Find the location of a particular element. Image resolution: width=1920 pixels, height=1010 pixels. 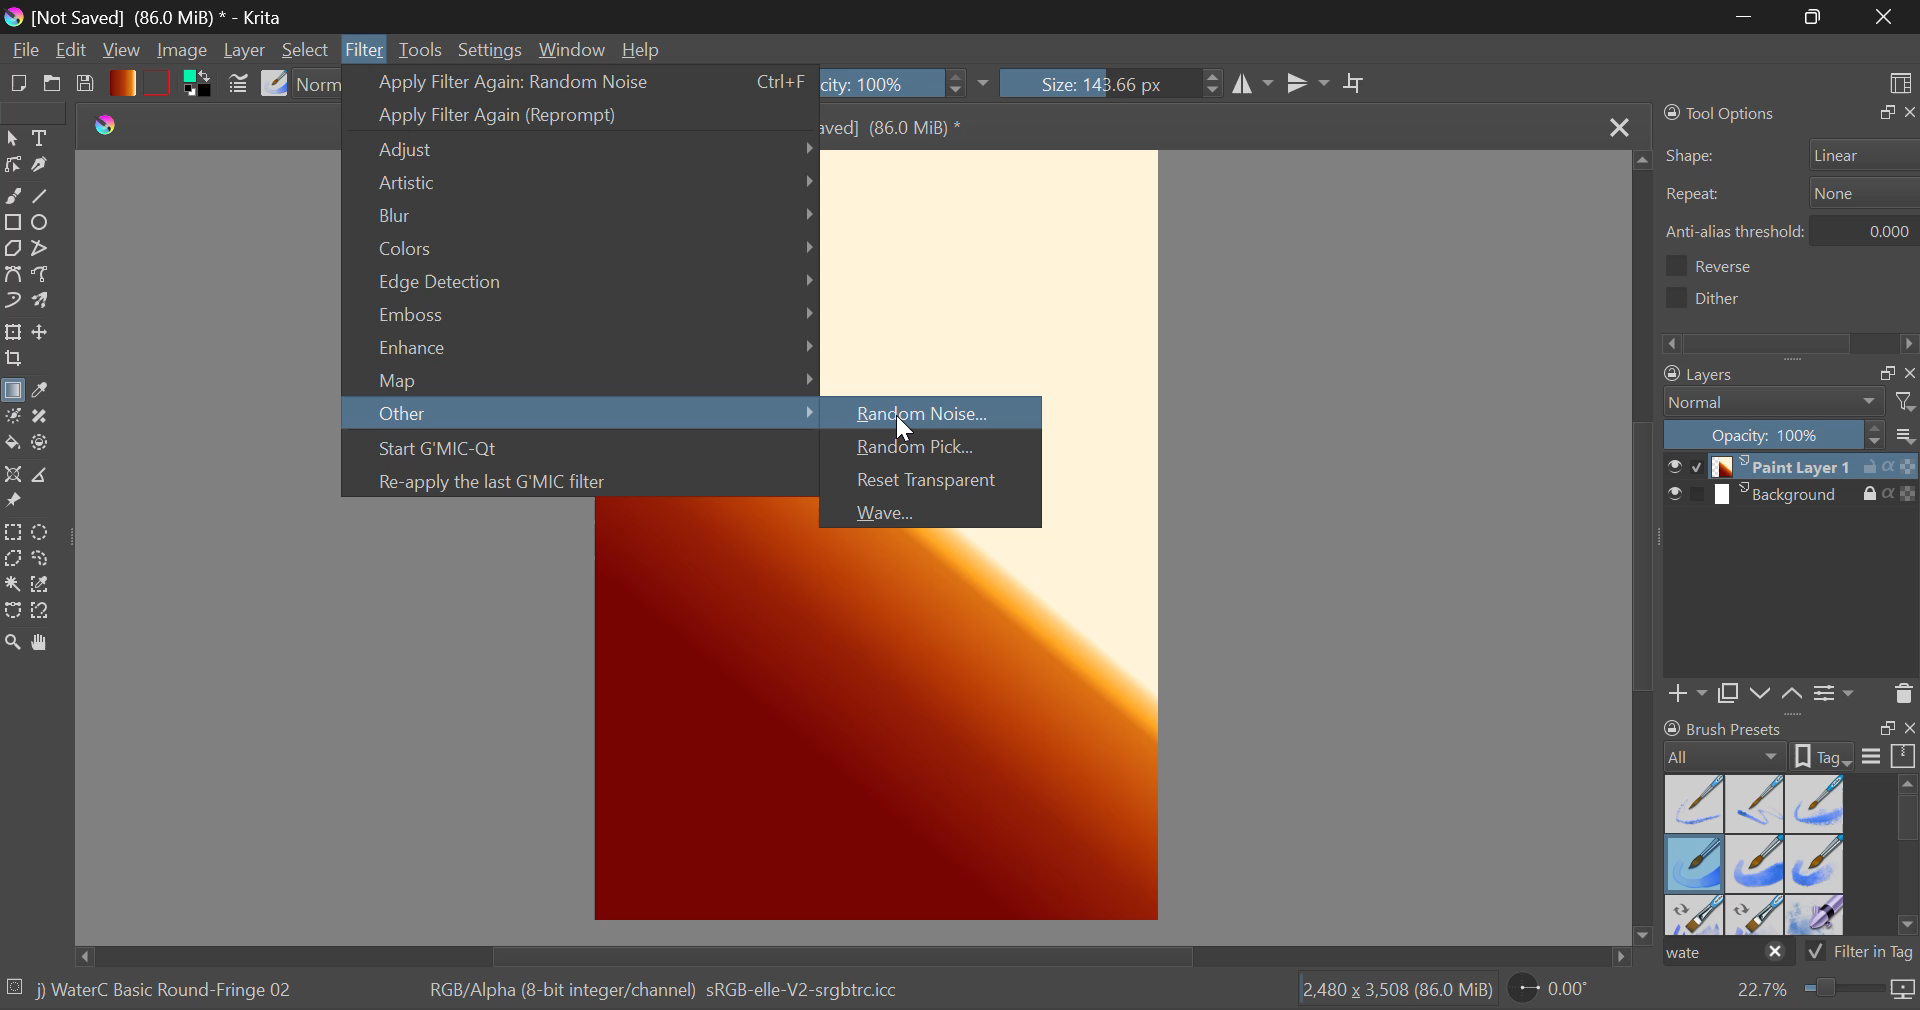

move right is located at coordinates (1616, 958).